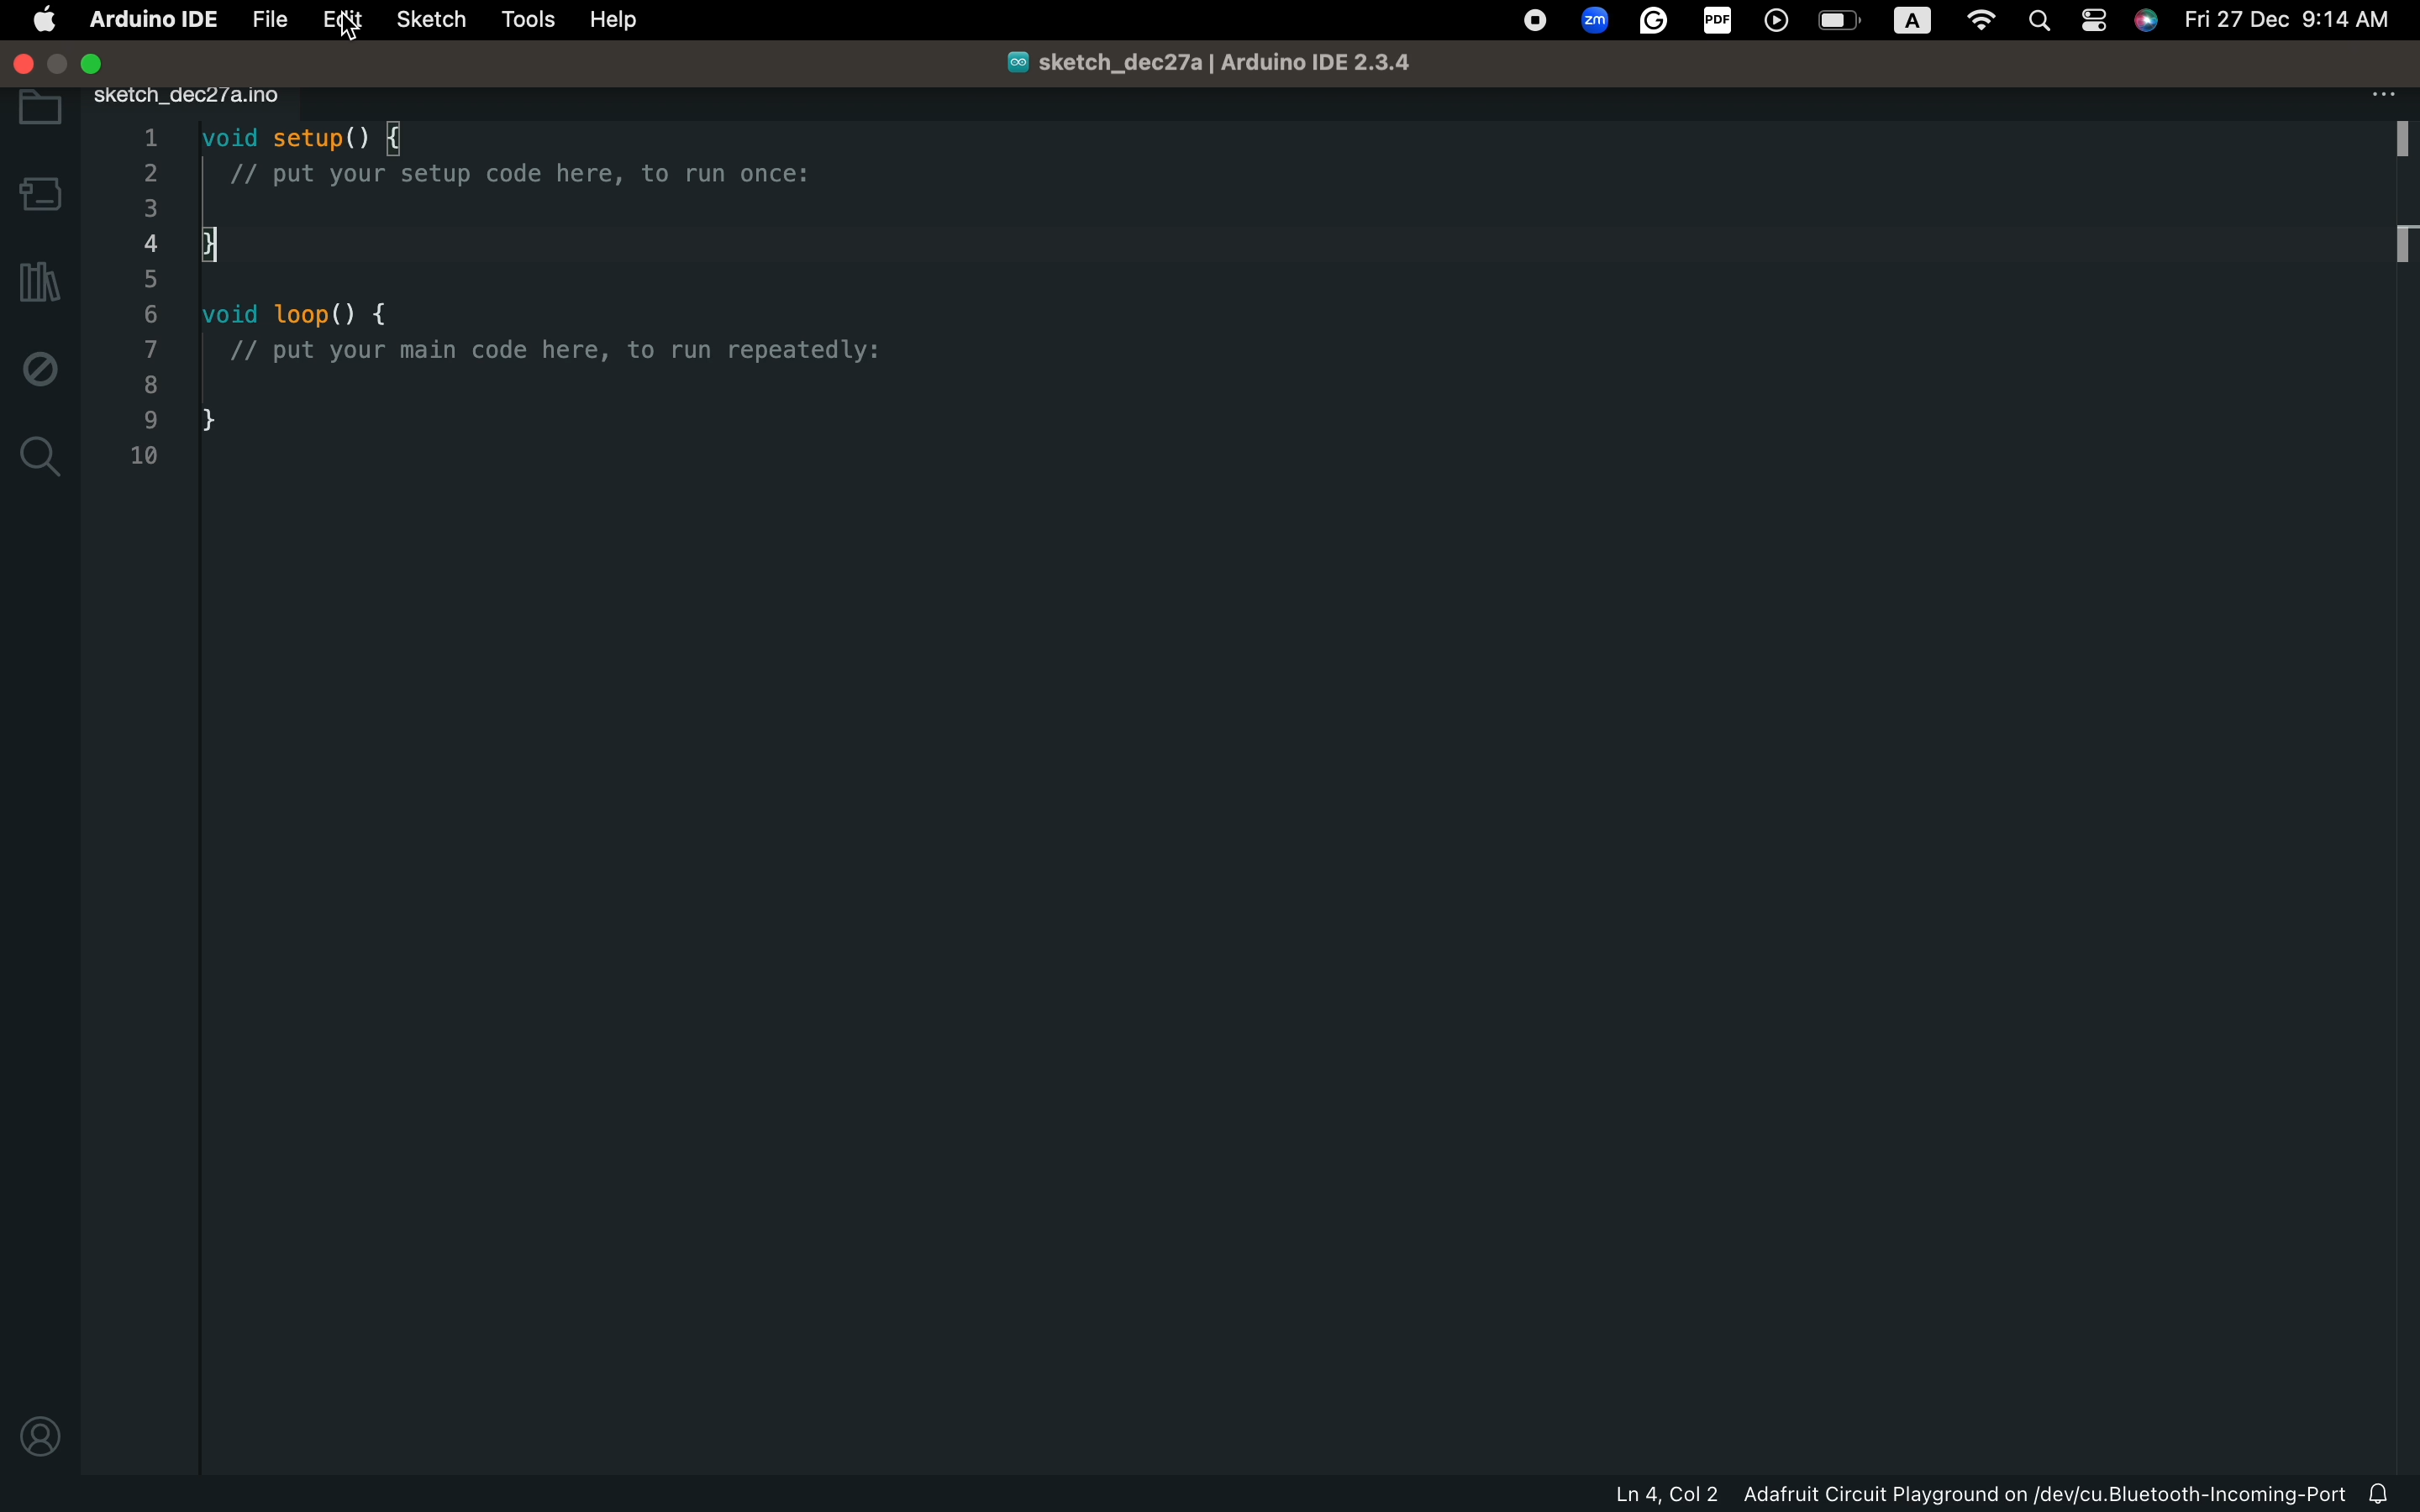  I want to click on Arduino IDE, so click(152, 22).